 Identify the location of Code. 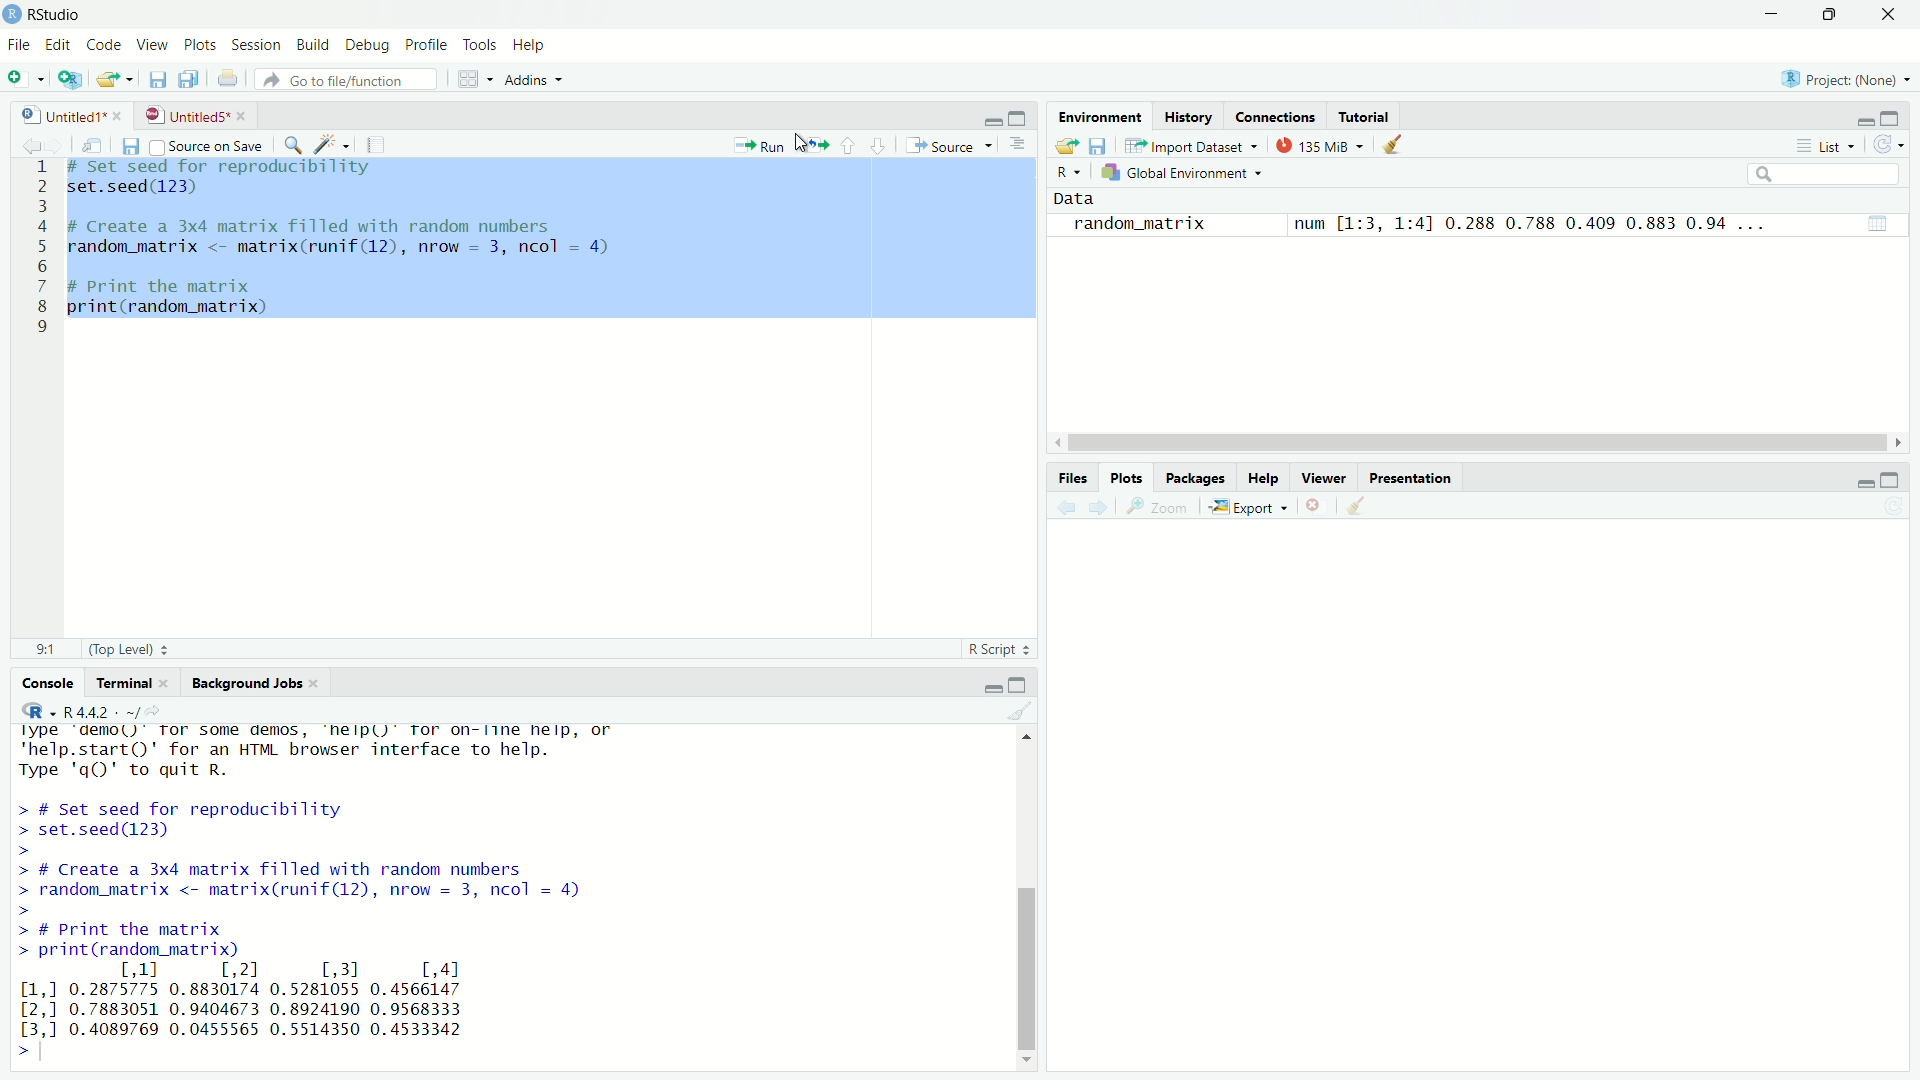
(105, 46).